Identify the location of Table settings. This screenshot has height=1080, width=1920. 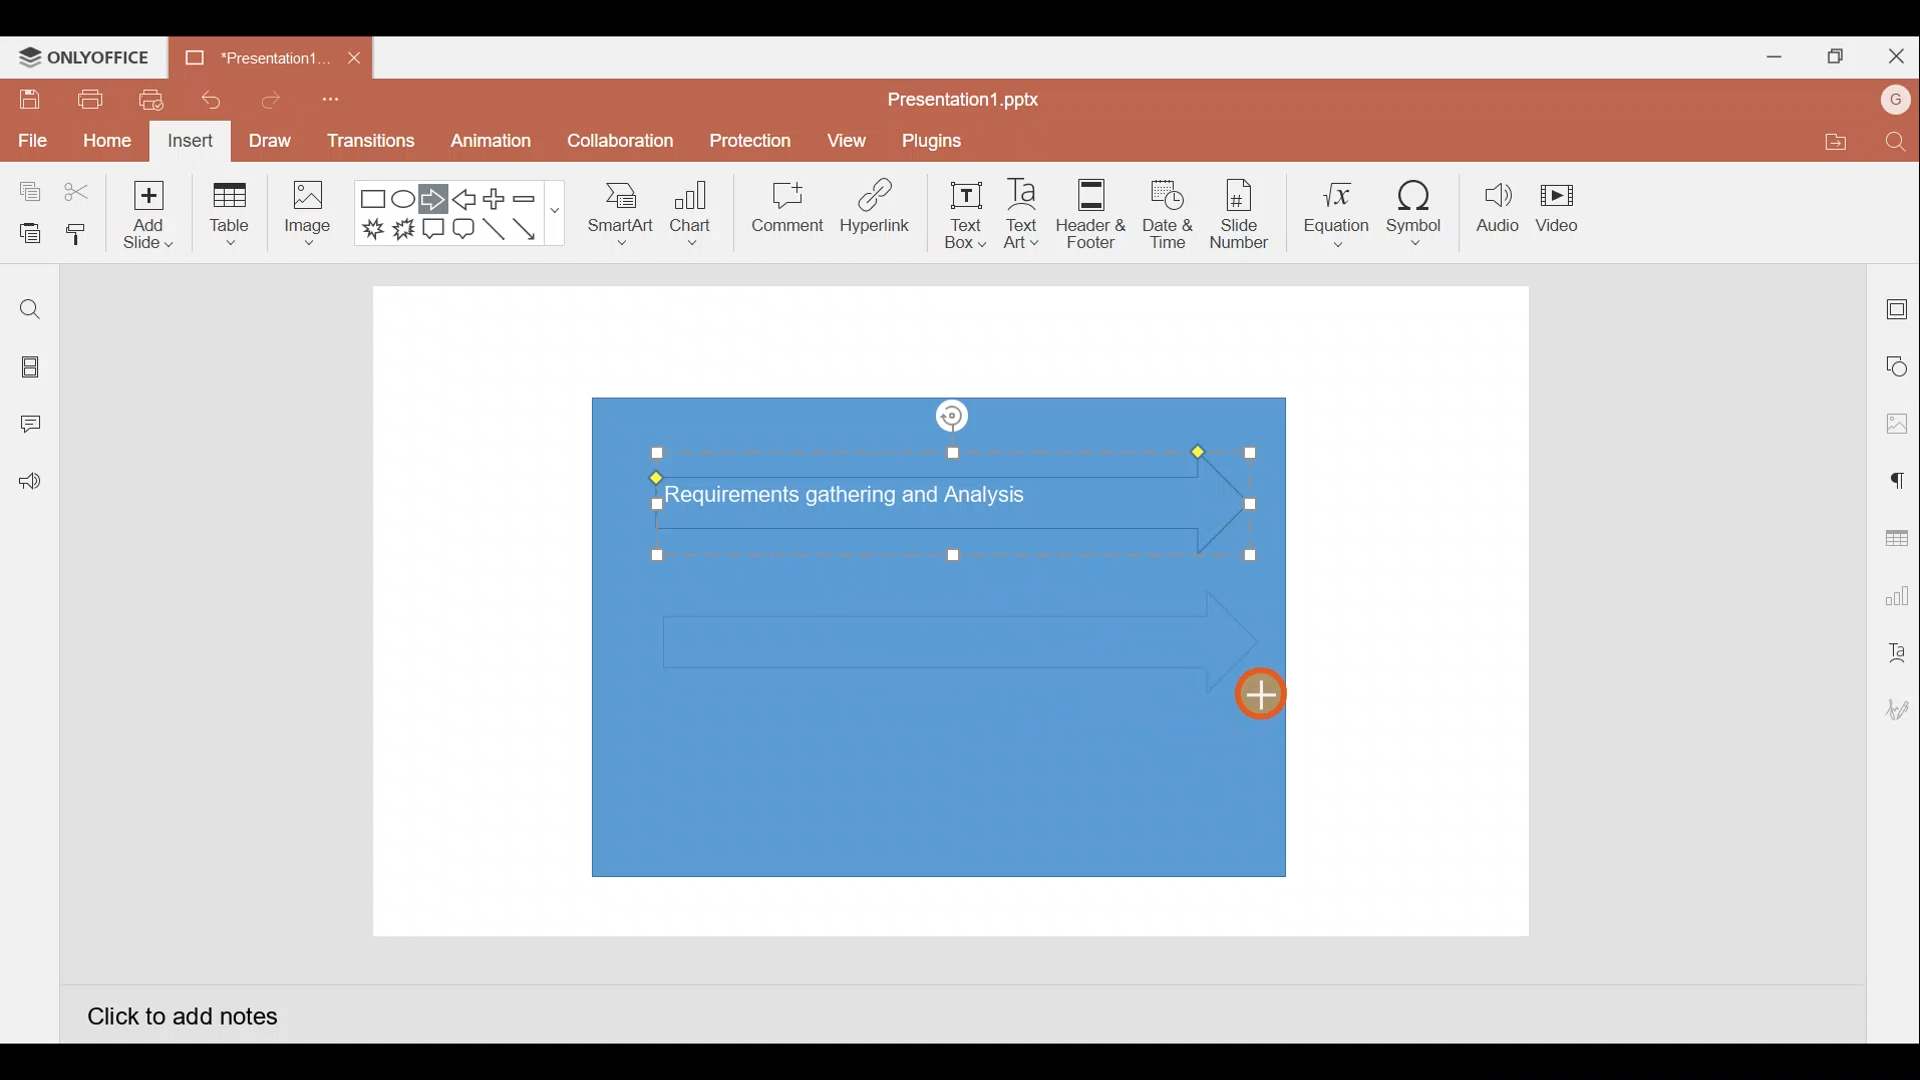
(1892, 536).